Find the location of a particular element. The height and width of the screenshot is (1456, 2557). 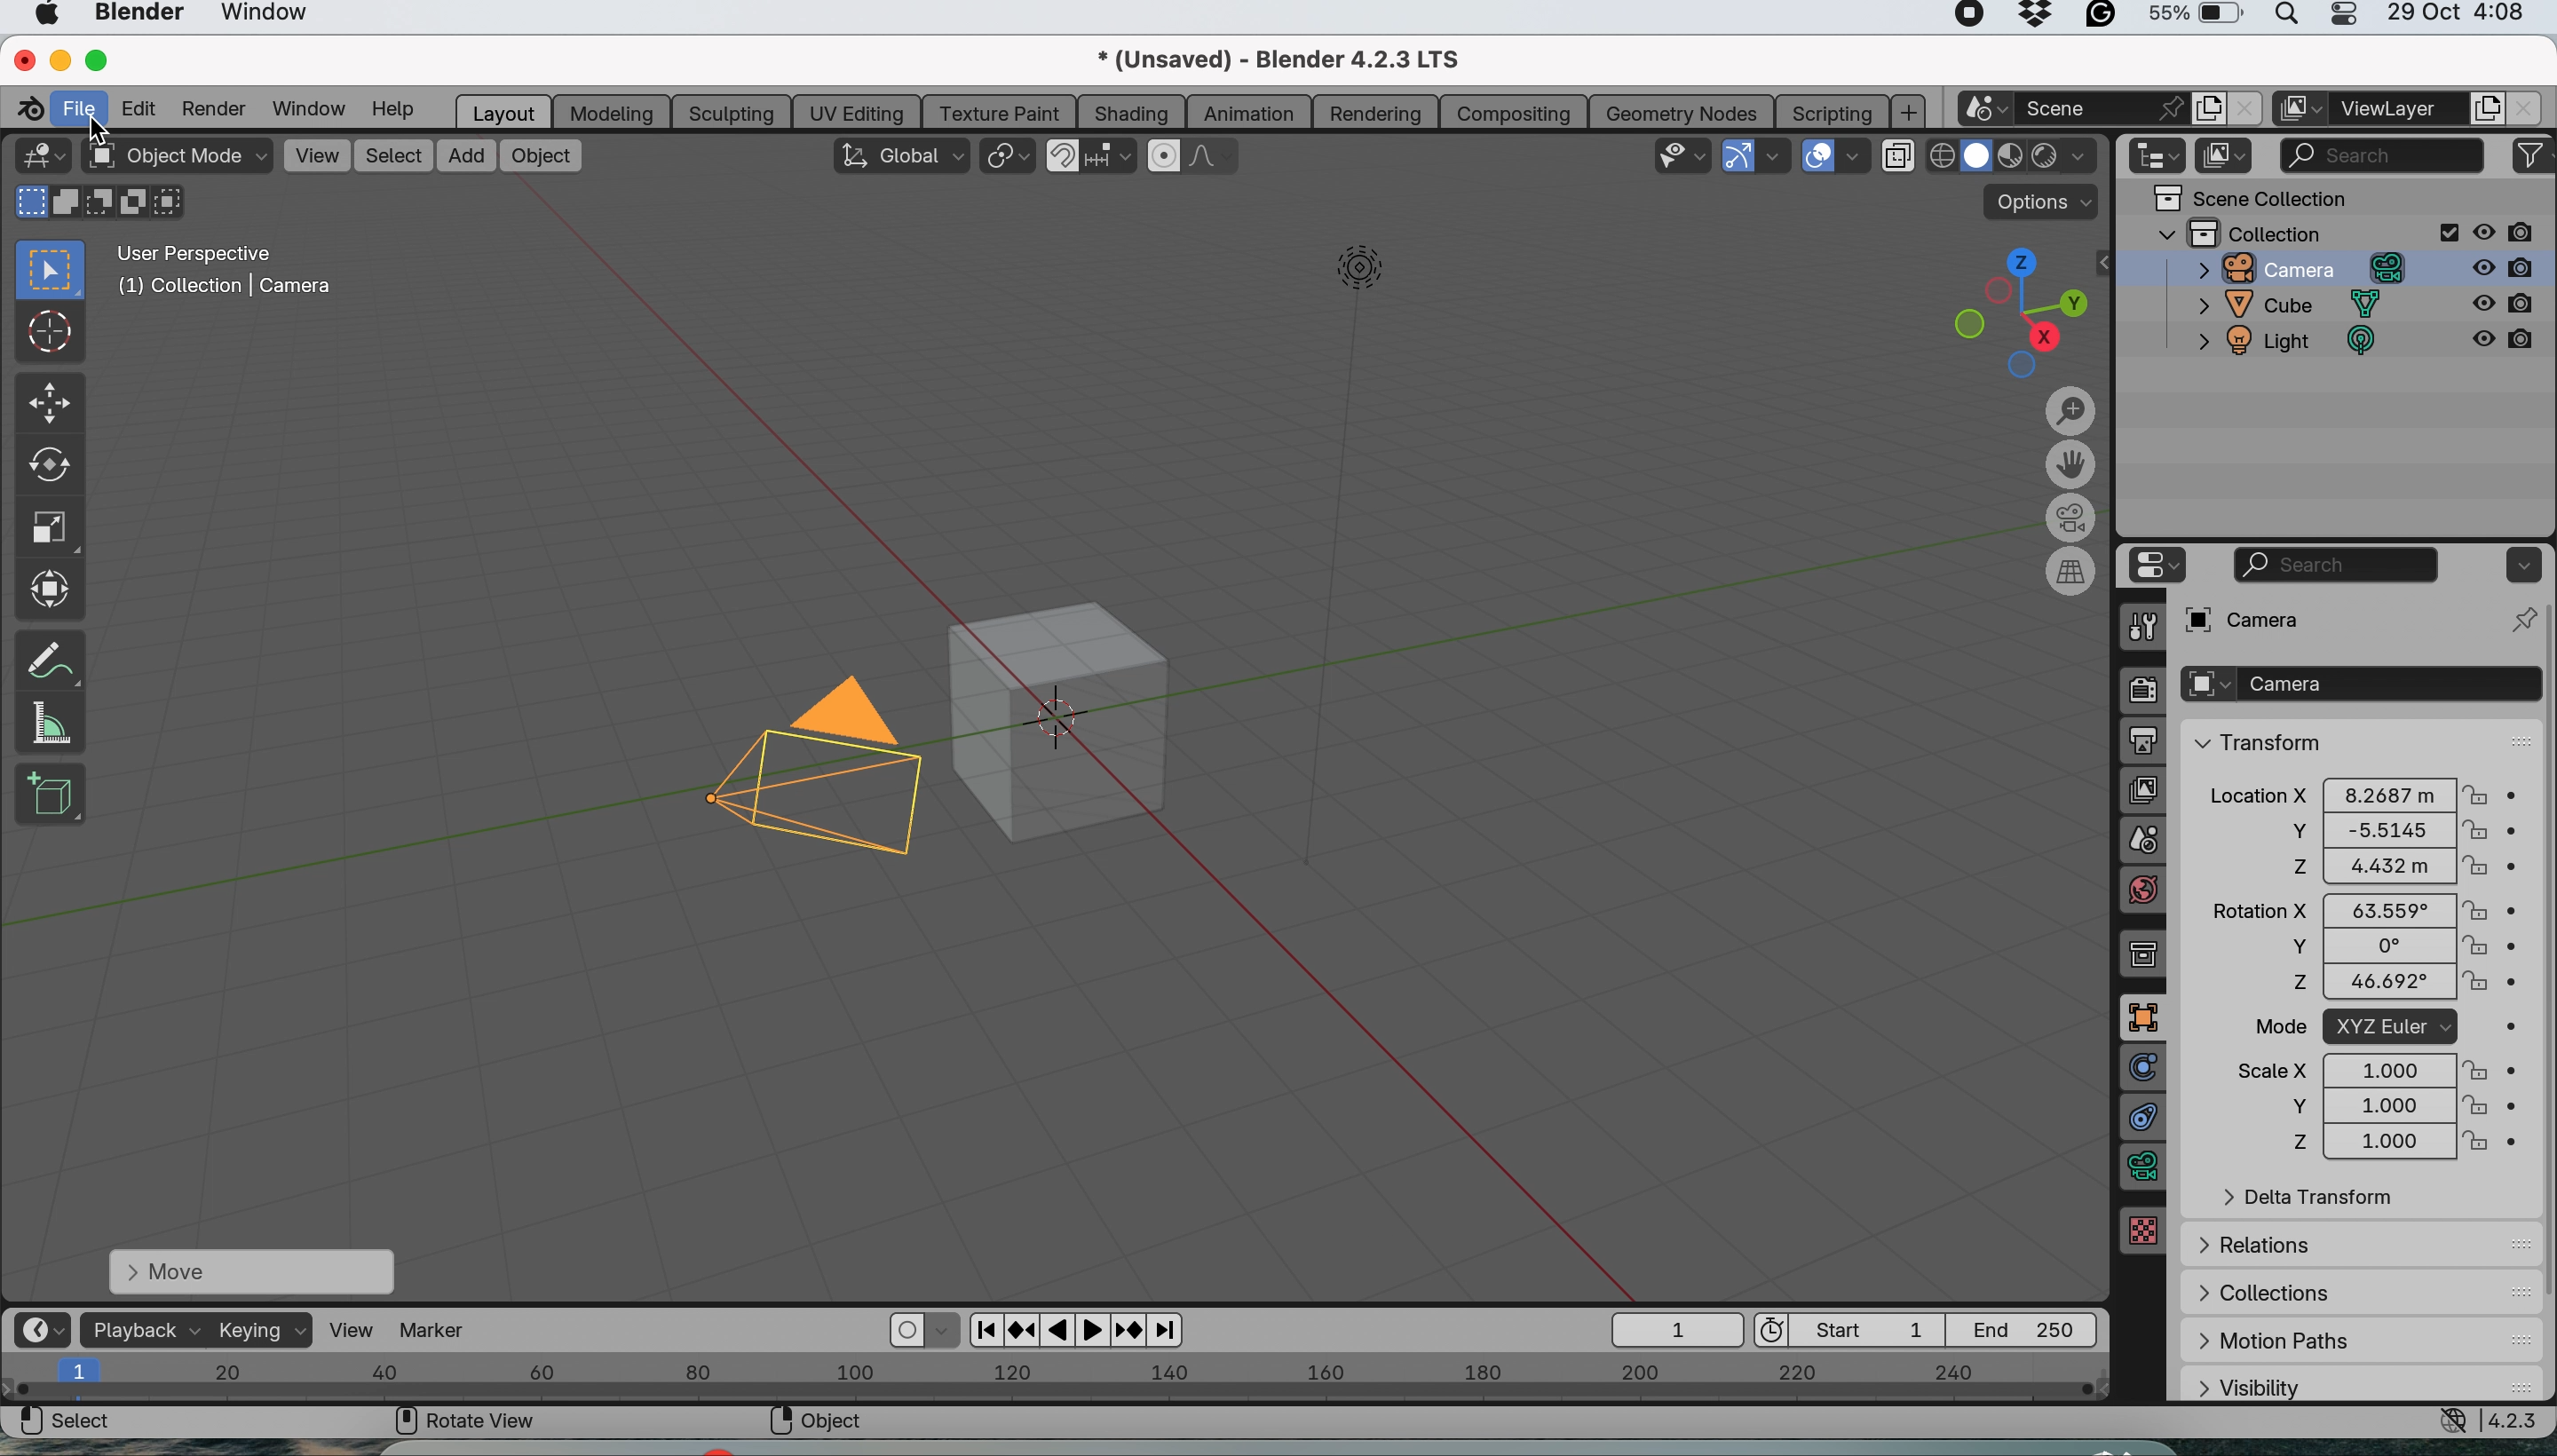

cursor is located at coordinates (99, 132).